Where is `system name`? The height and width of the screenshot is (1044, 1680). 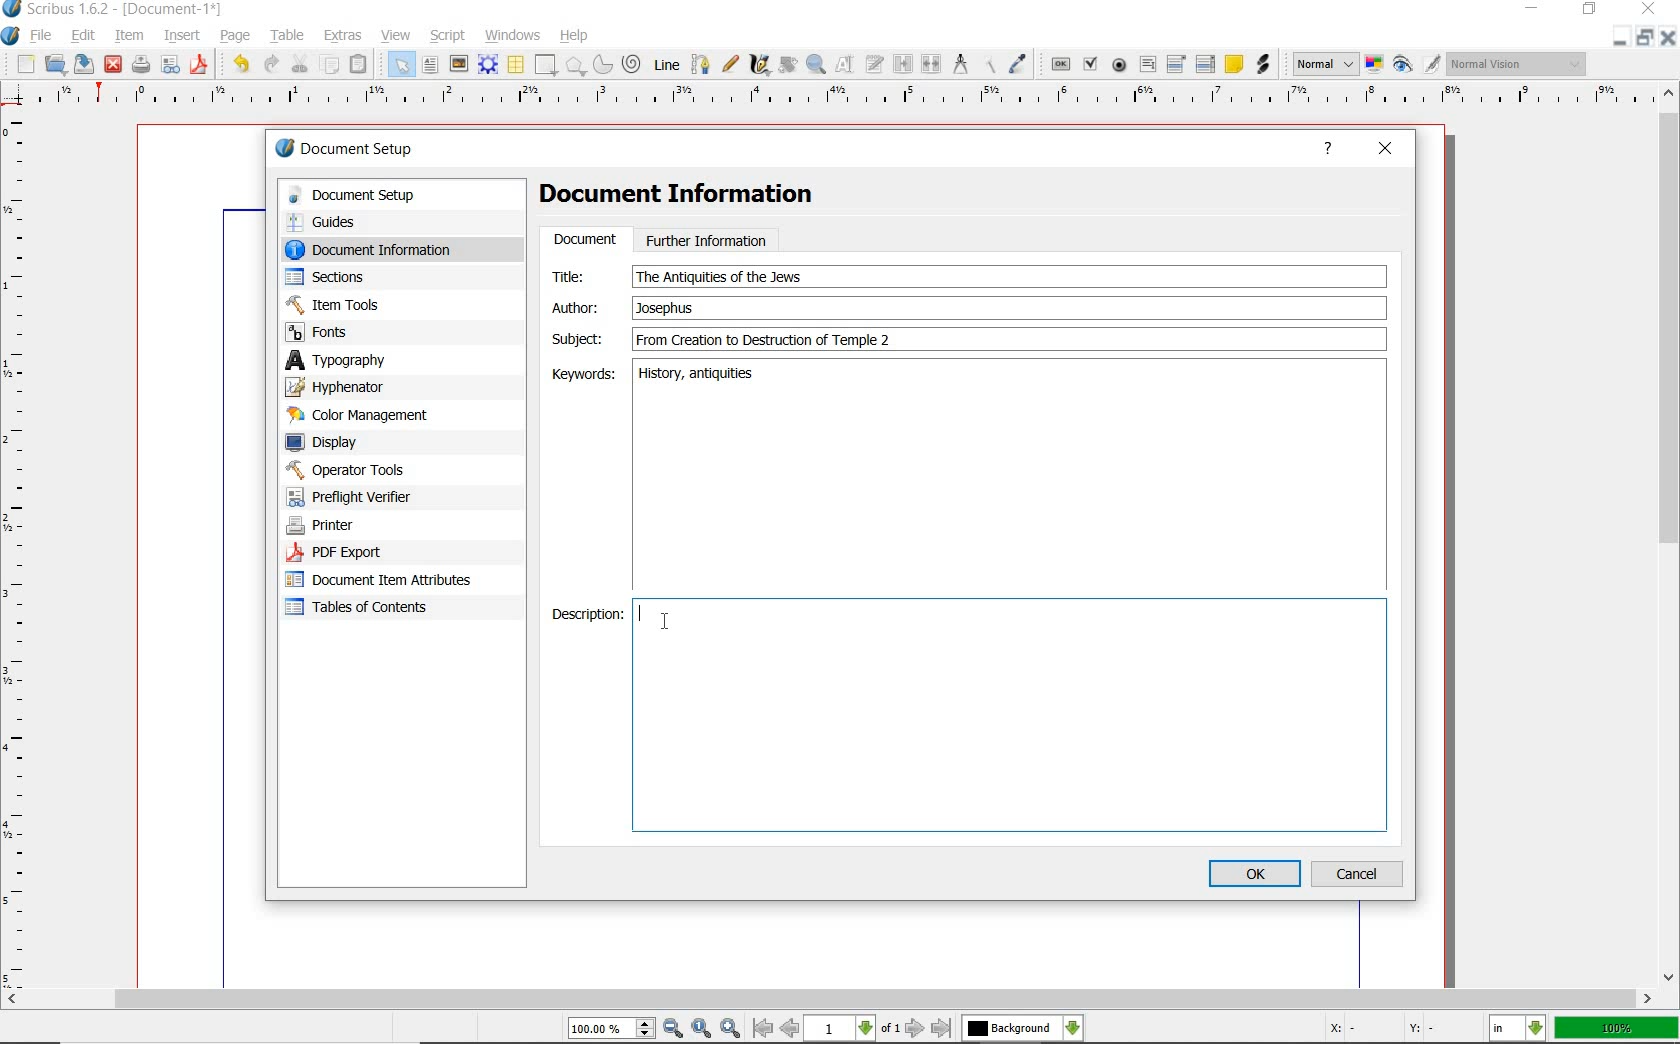 system name is located at coordinates (113, 10).